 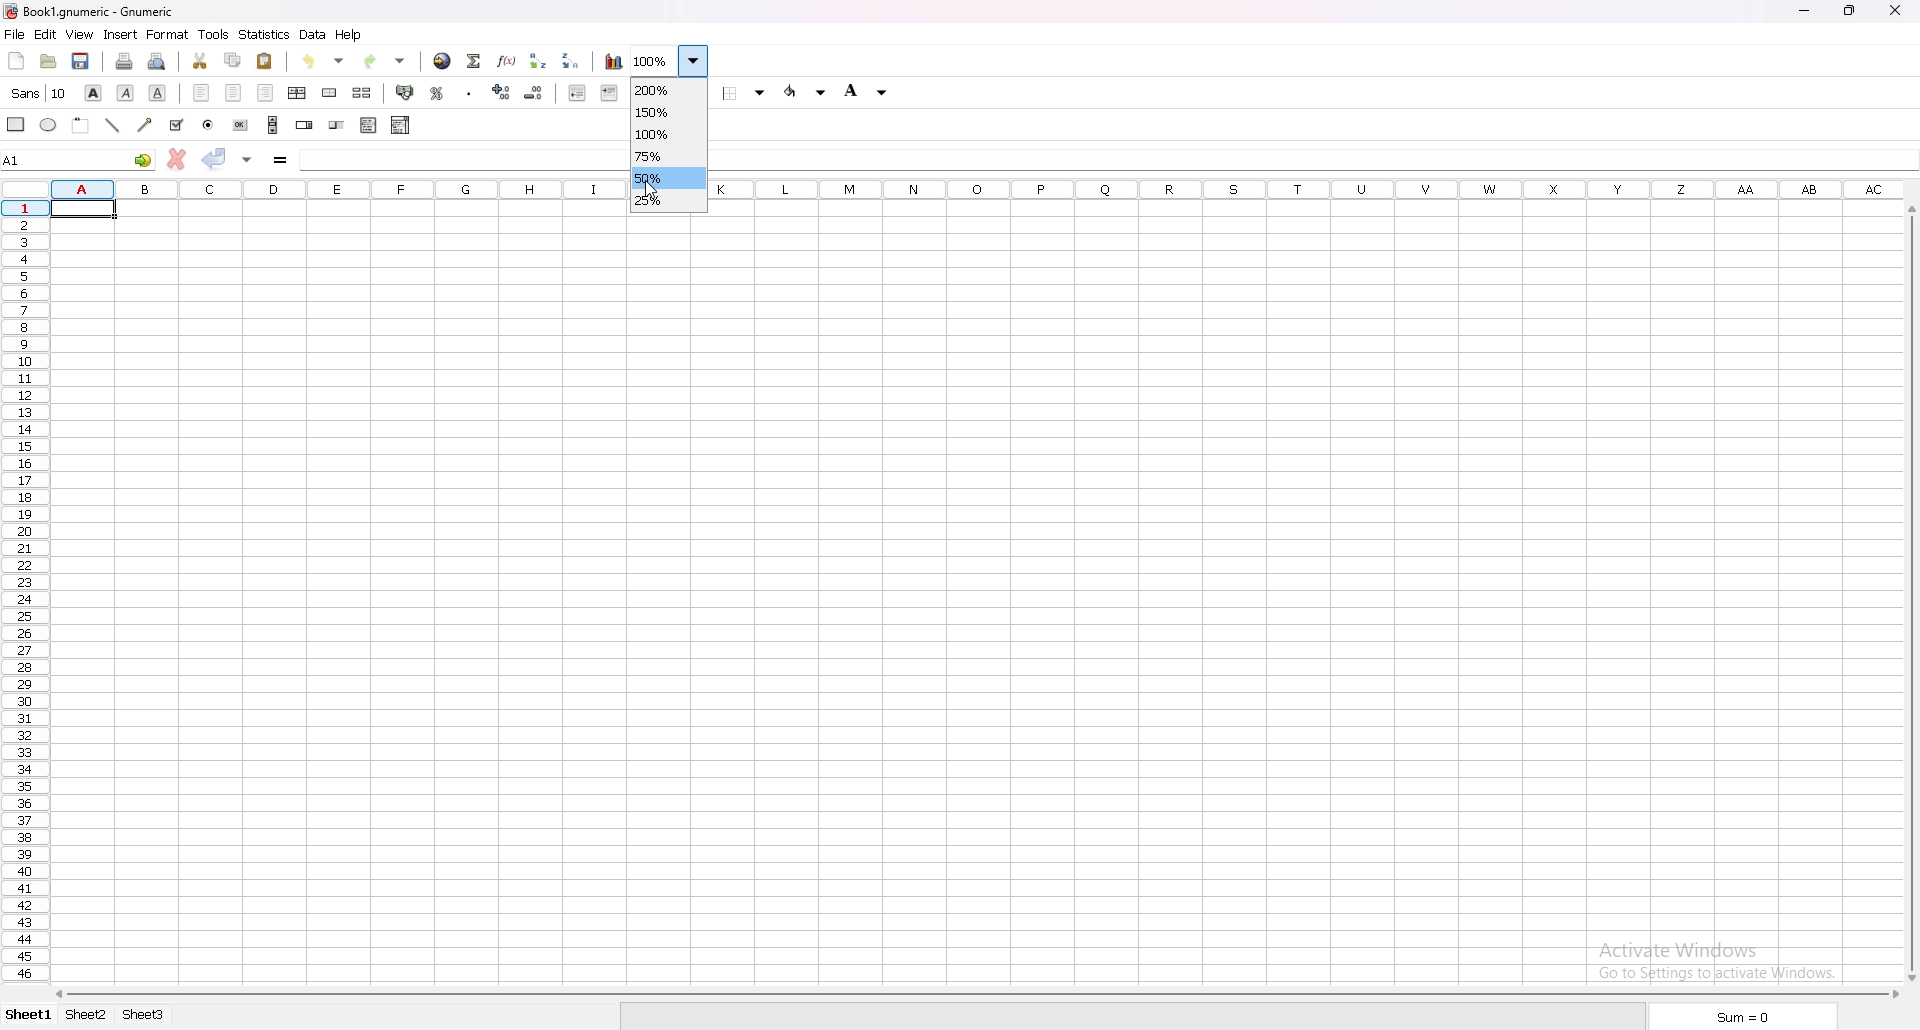 What do you see at coordinates (652, 190) in the screenshot?
I see `Cursor` at bounding box center [652, 190].